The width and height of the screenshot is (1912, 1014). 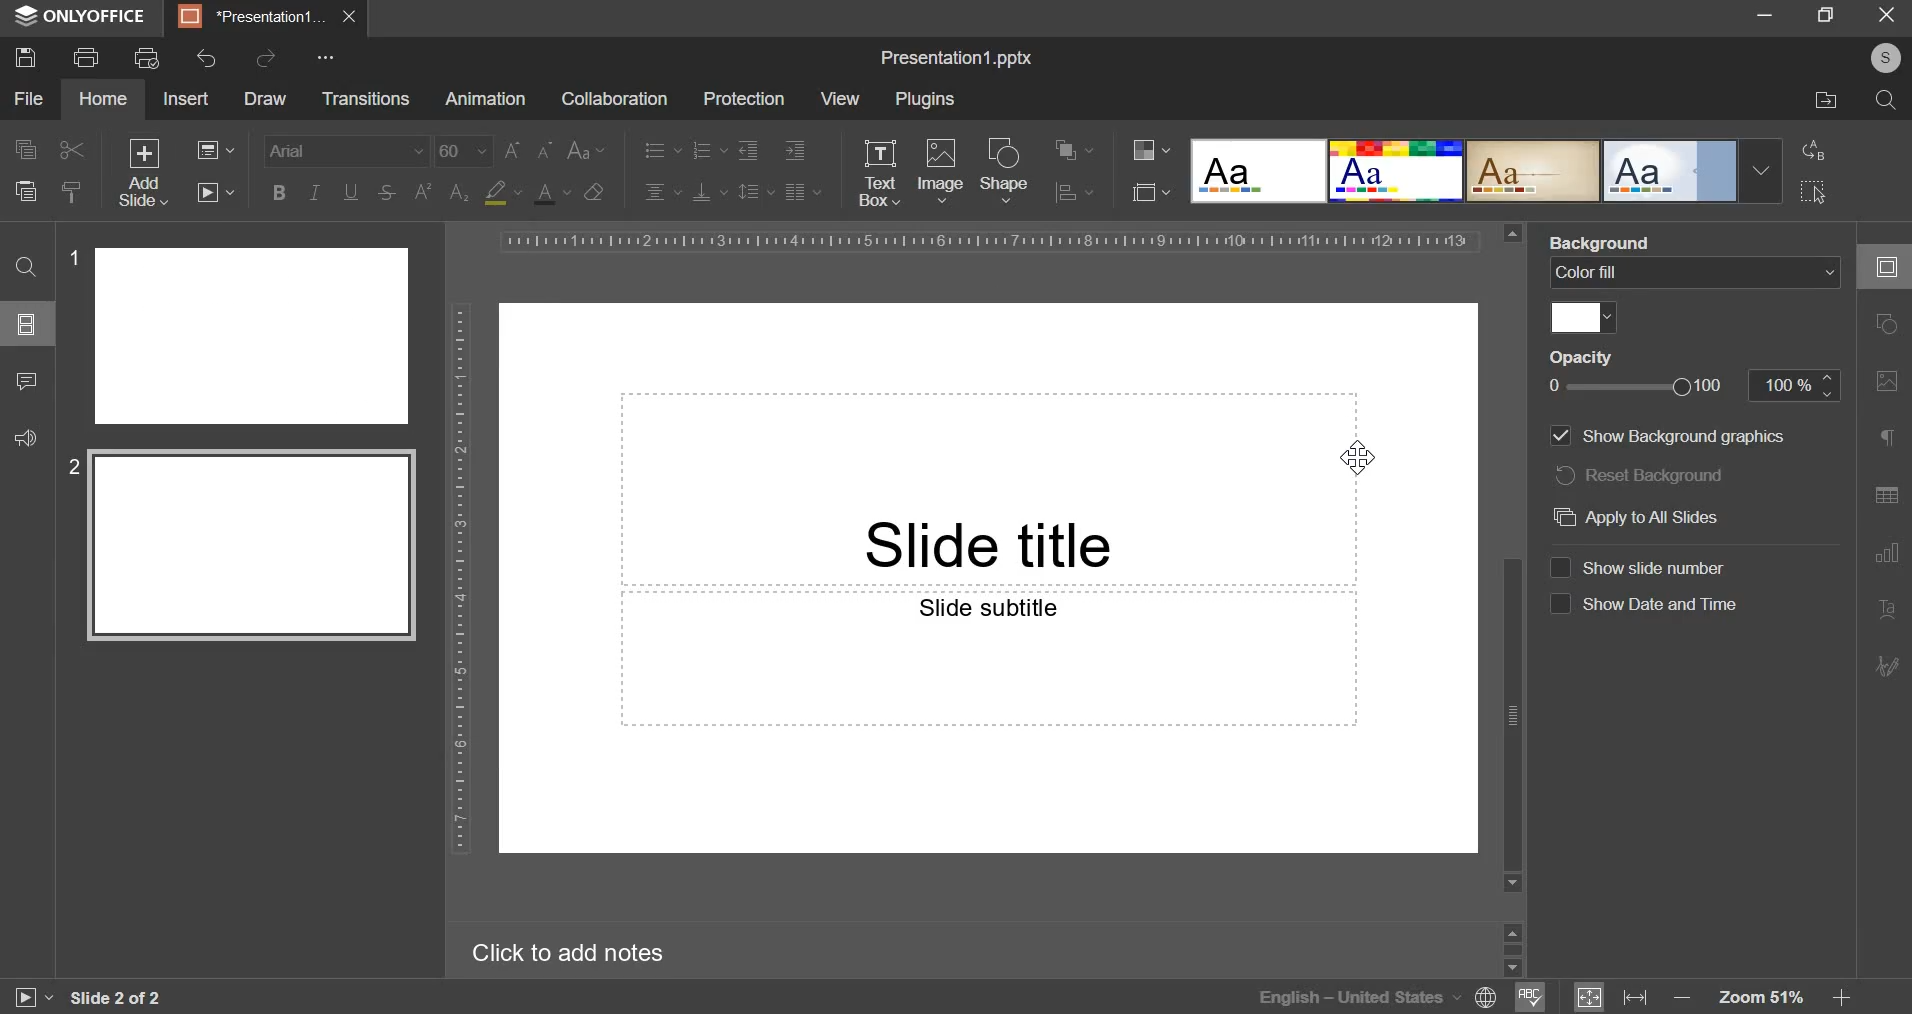 I want to click on slide 1 of 1, so click(x=112, y=998).